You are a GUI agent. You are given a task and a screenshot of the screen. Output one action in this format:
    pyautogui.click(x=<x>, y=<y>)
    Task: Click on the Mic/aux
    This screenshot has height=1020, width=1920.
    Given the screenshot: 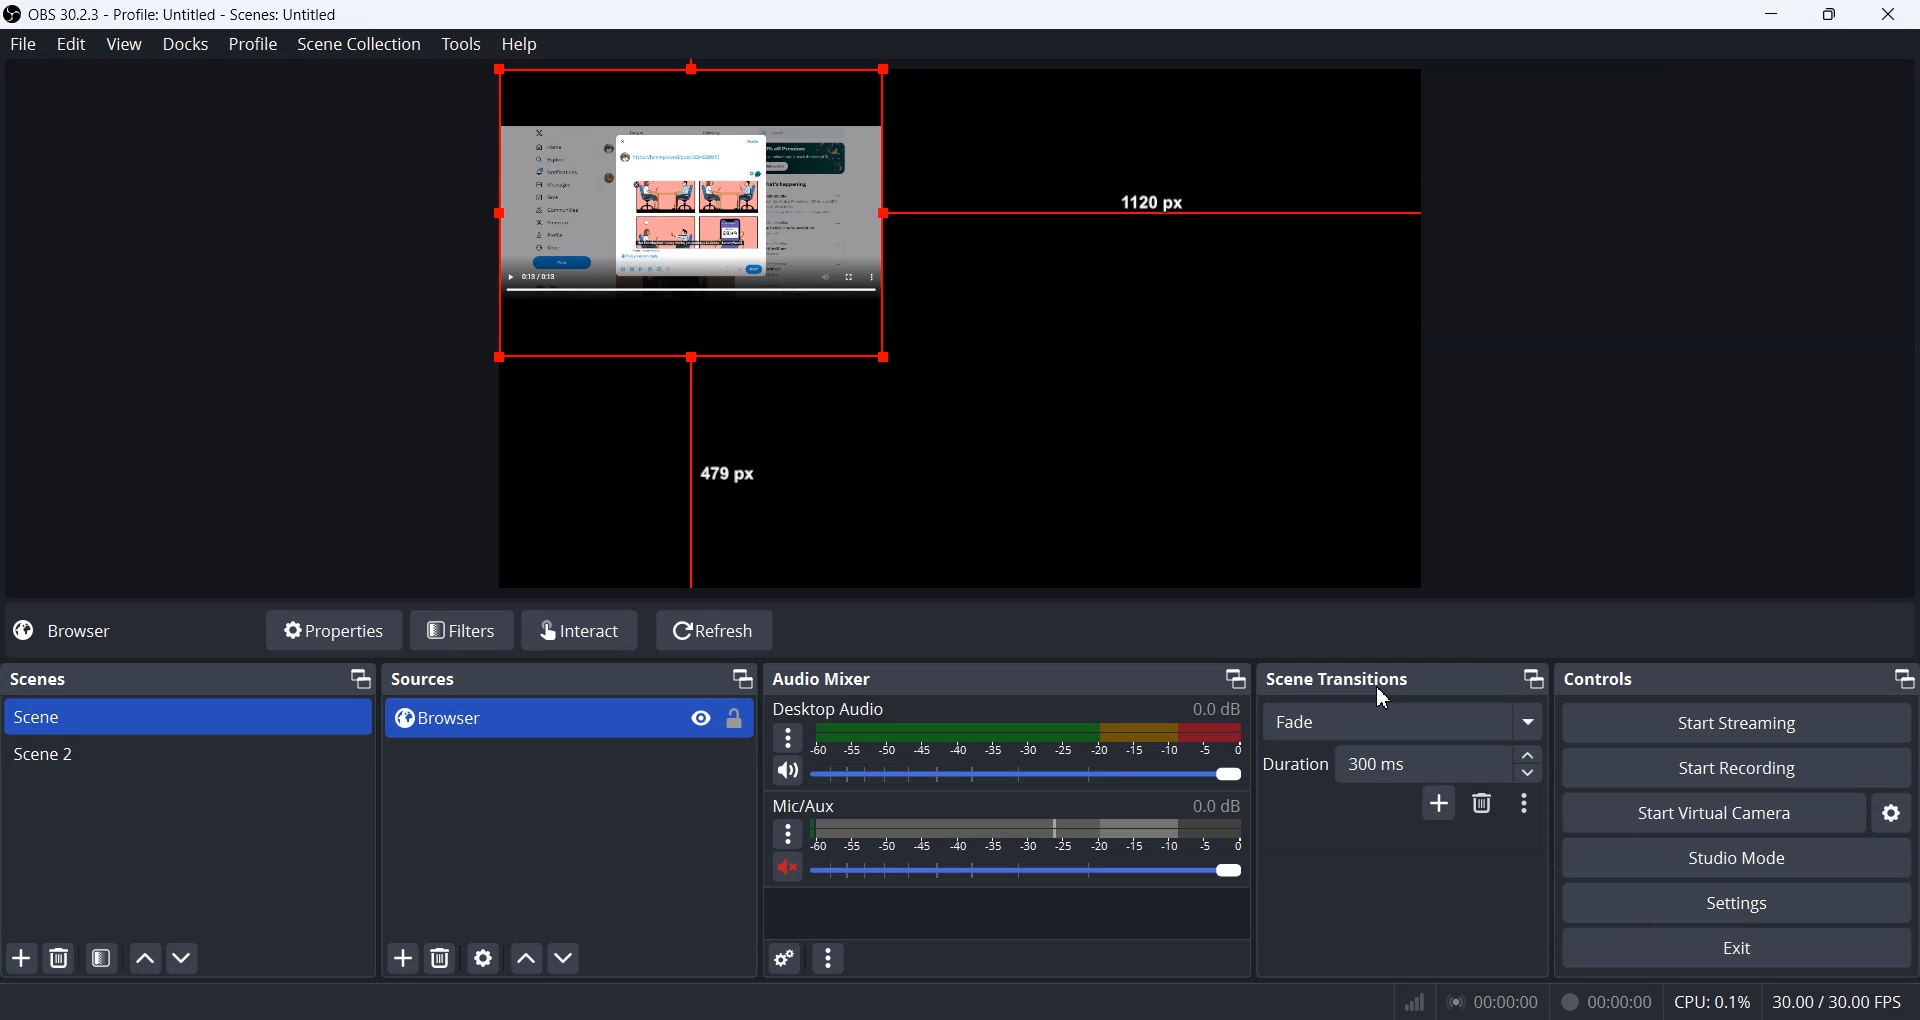 What is the action you would take?
    pyautogui.click(x=1008, y=802)
    